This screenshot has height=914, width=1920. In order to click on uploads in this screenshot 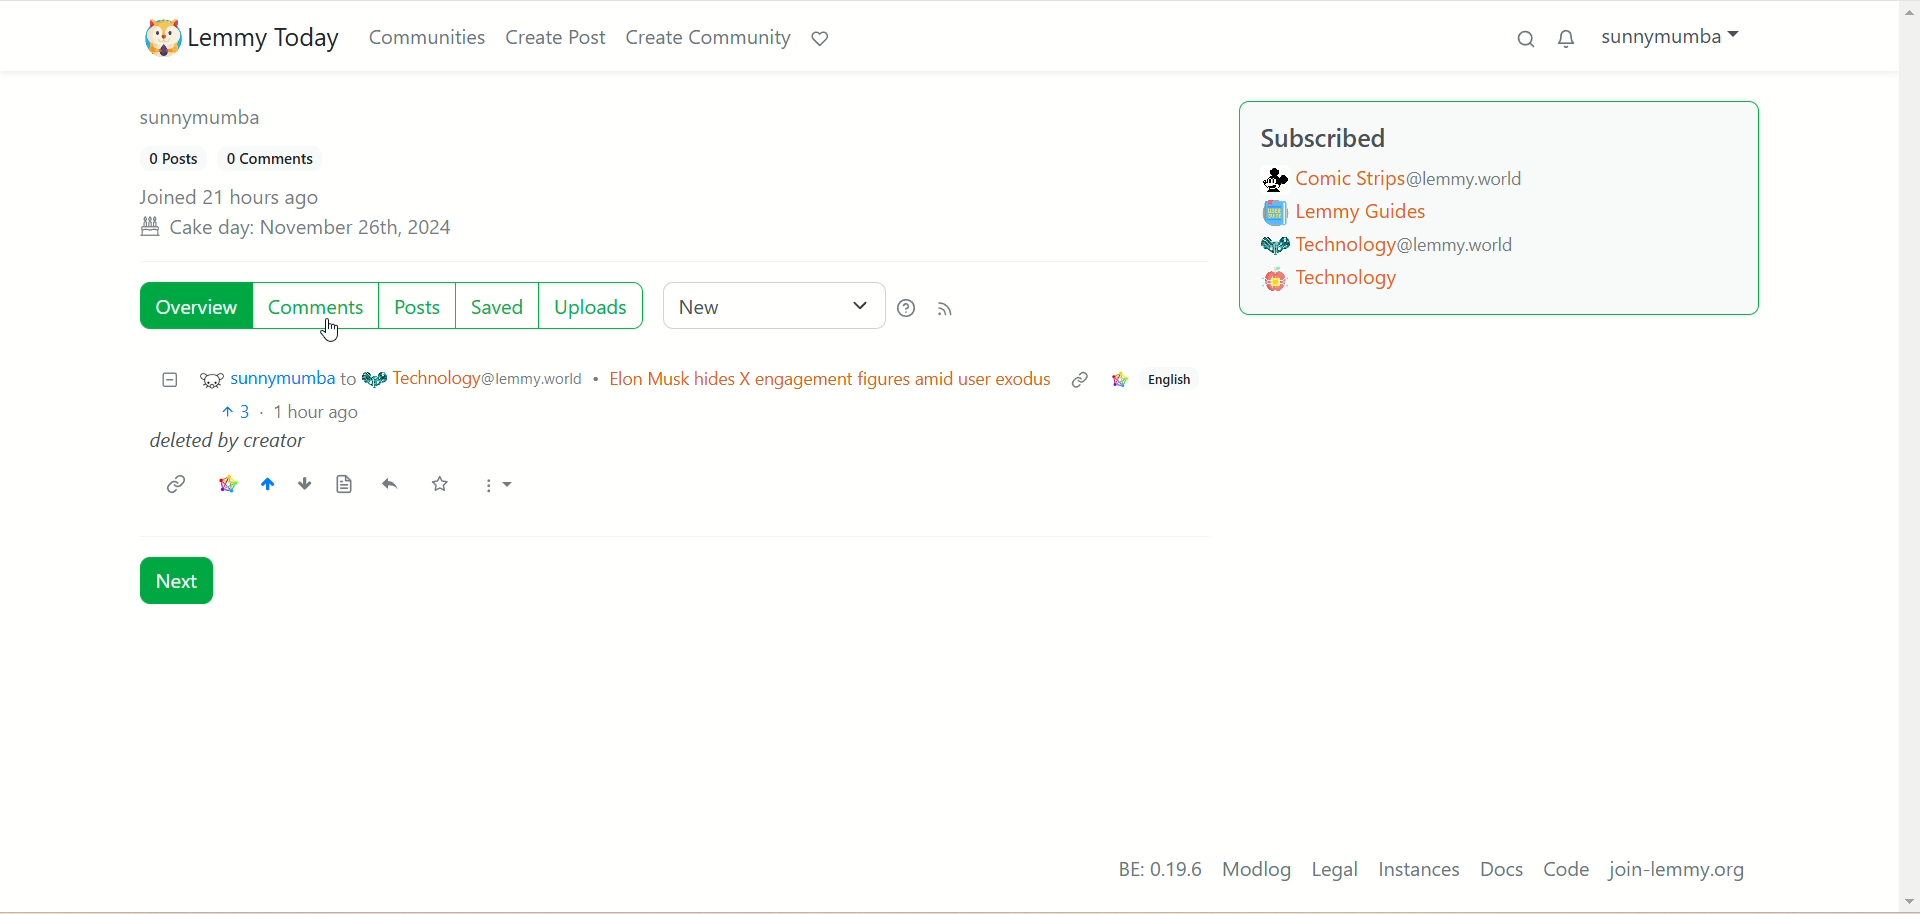, I will do `click(597, 306)`.